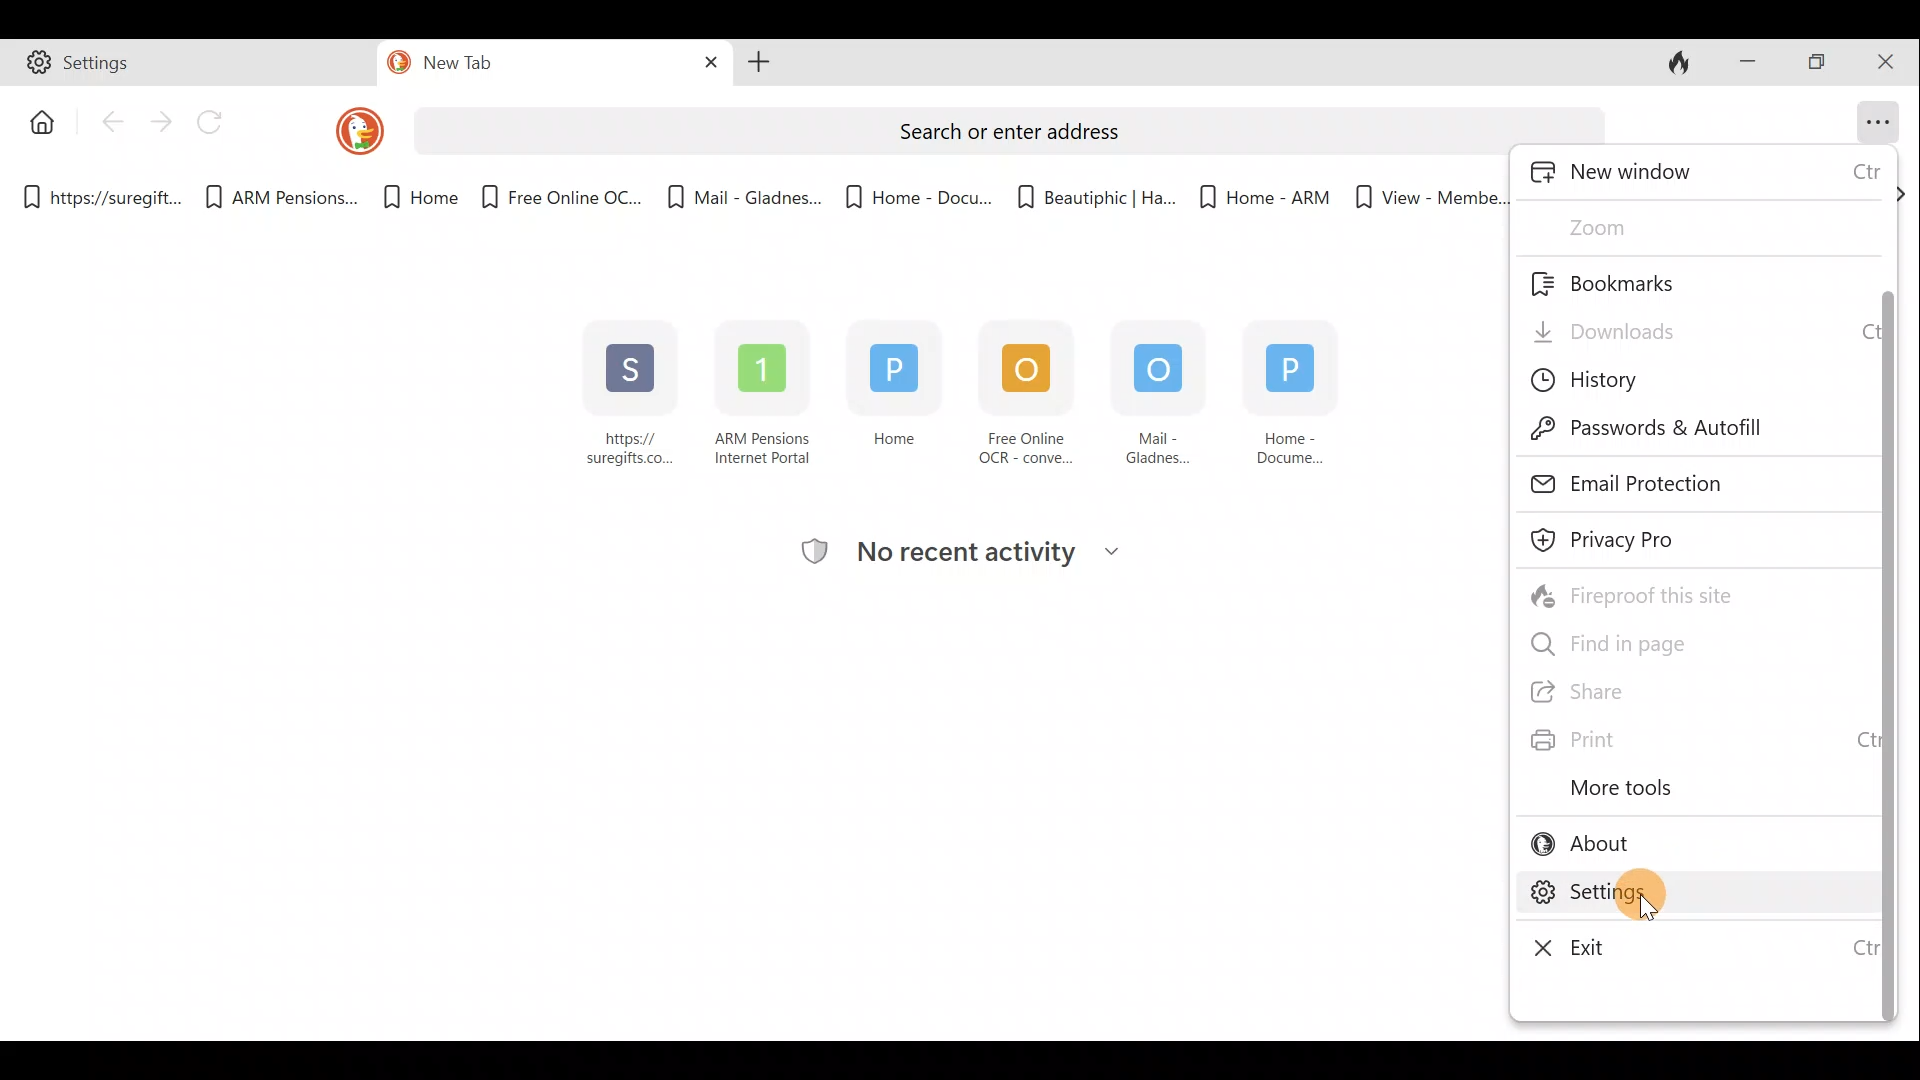  Describe the element at coordinates (1886, 609) in the screenshot. I see `Scroll bar` at that location.